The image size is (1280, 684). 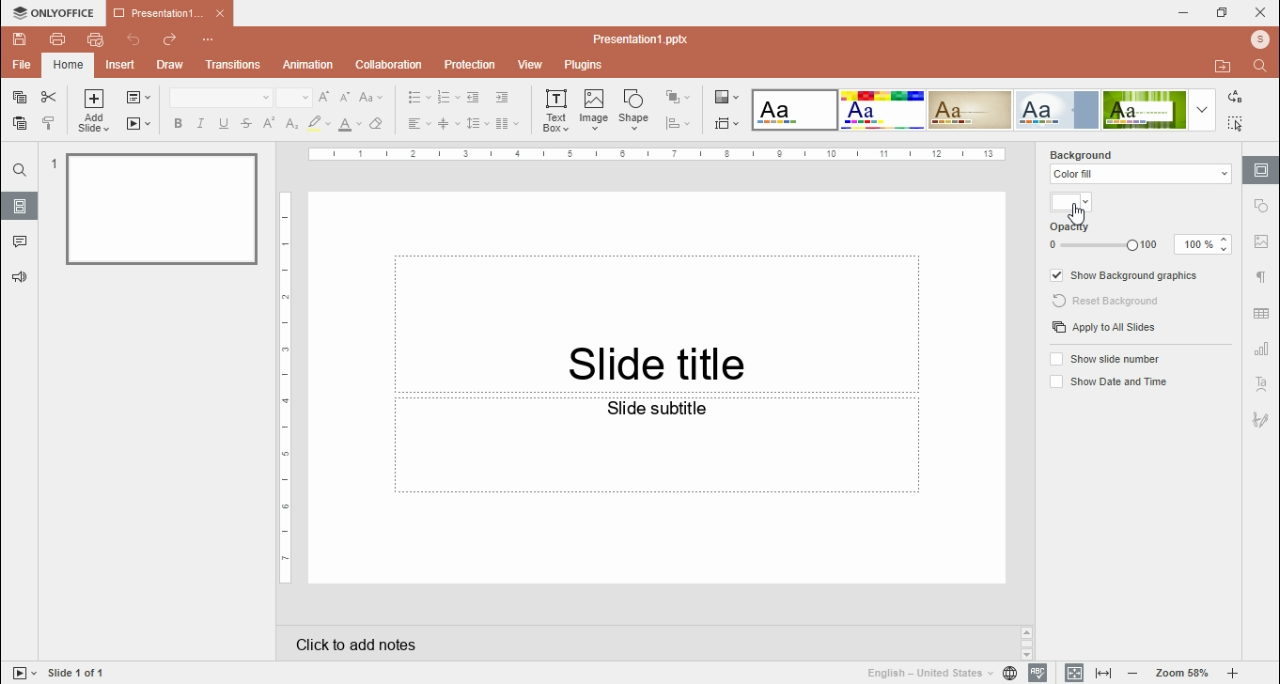 I want to click on strikethrough, so click(x=246, y=123).